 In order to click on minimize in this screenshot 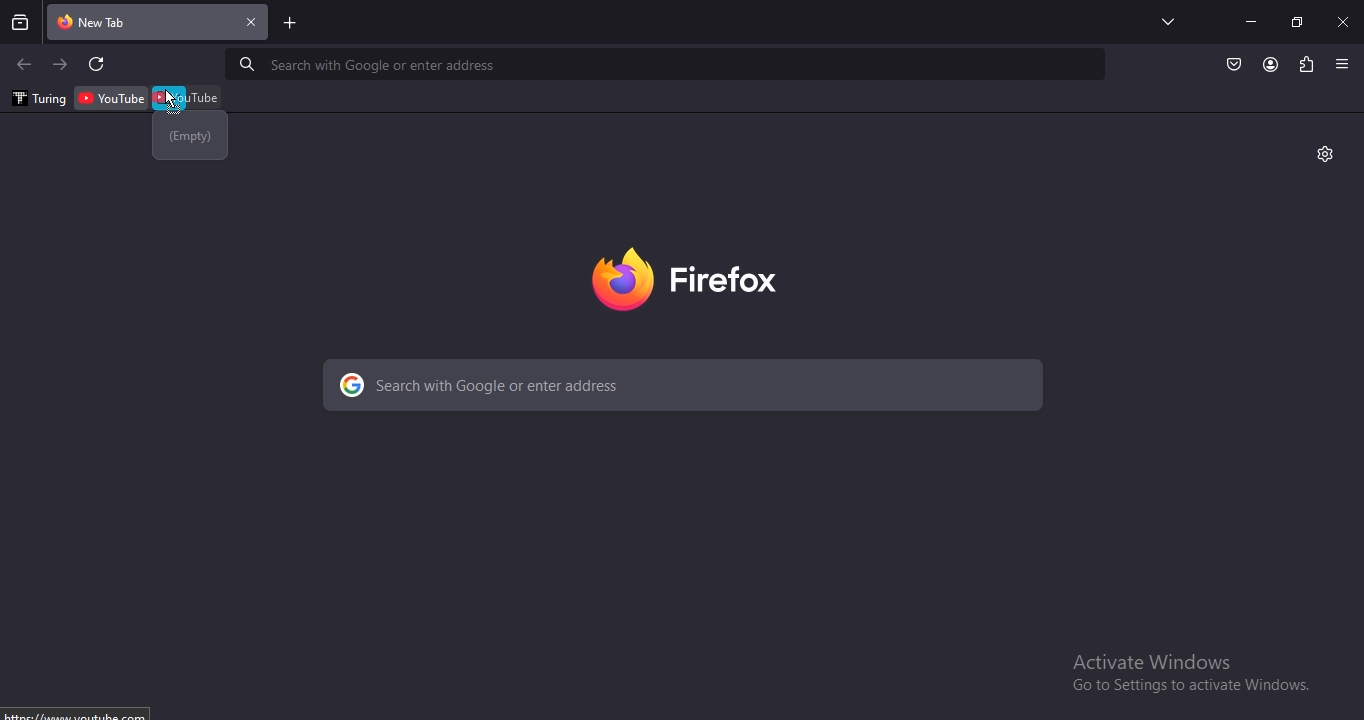, I will do `click(1251, 22)`.